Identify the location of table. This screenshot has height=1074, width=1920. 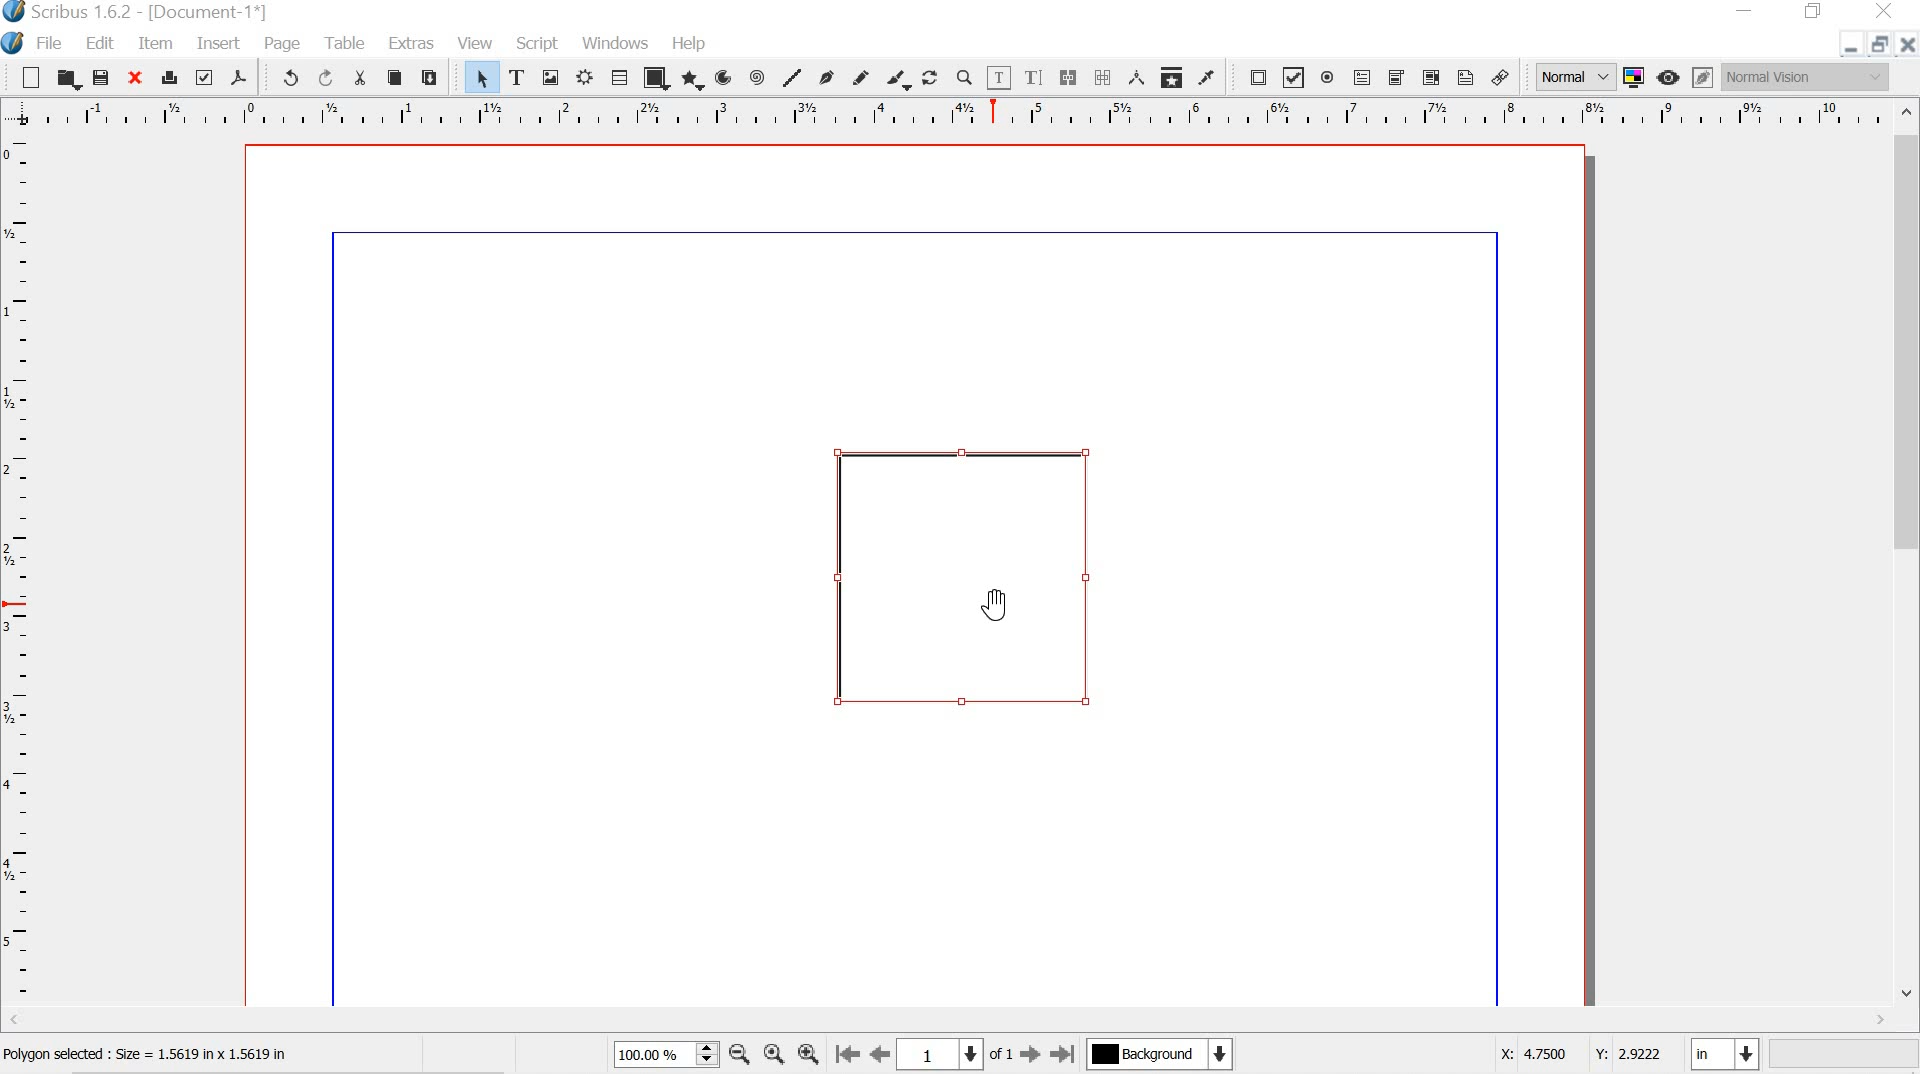
(619, 77).